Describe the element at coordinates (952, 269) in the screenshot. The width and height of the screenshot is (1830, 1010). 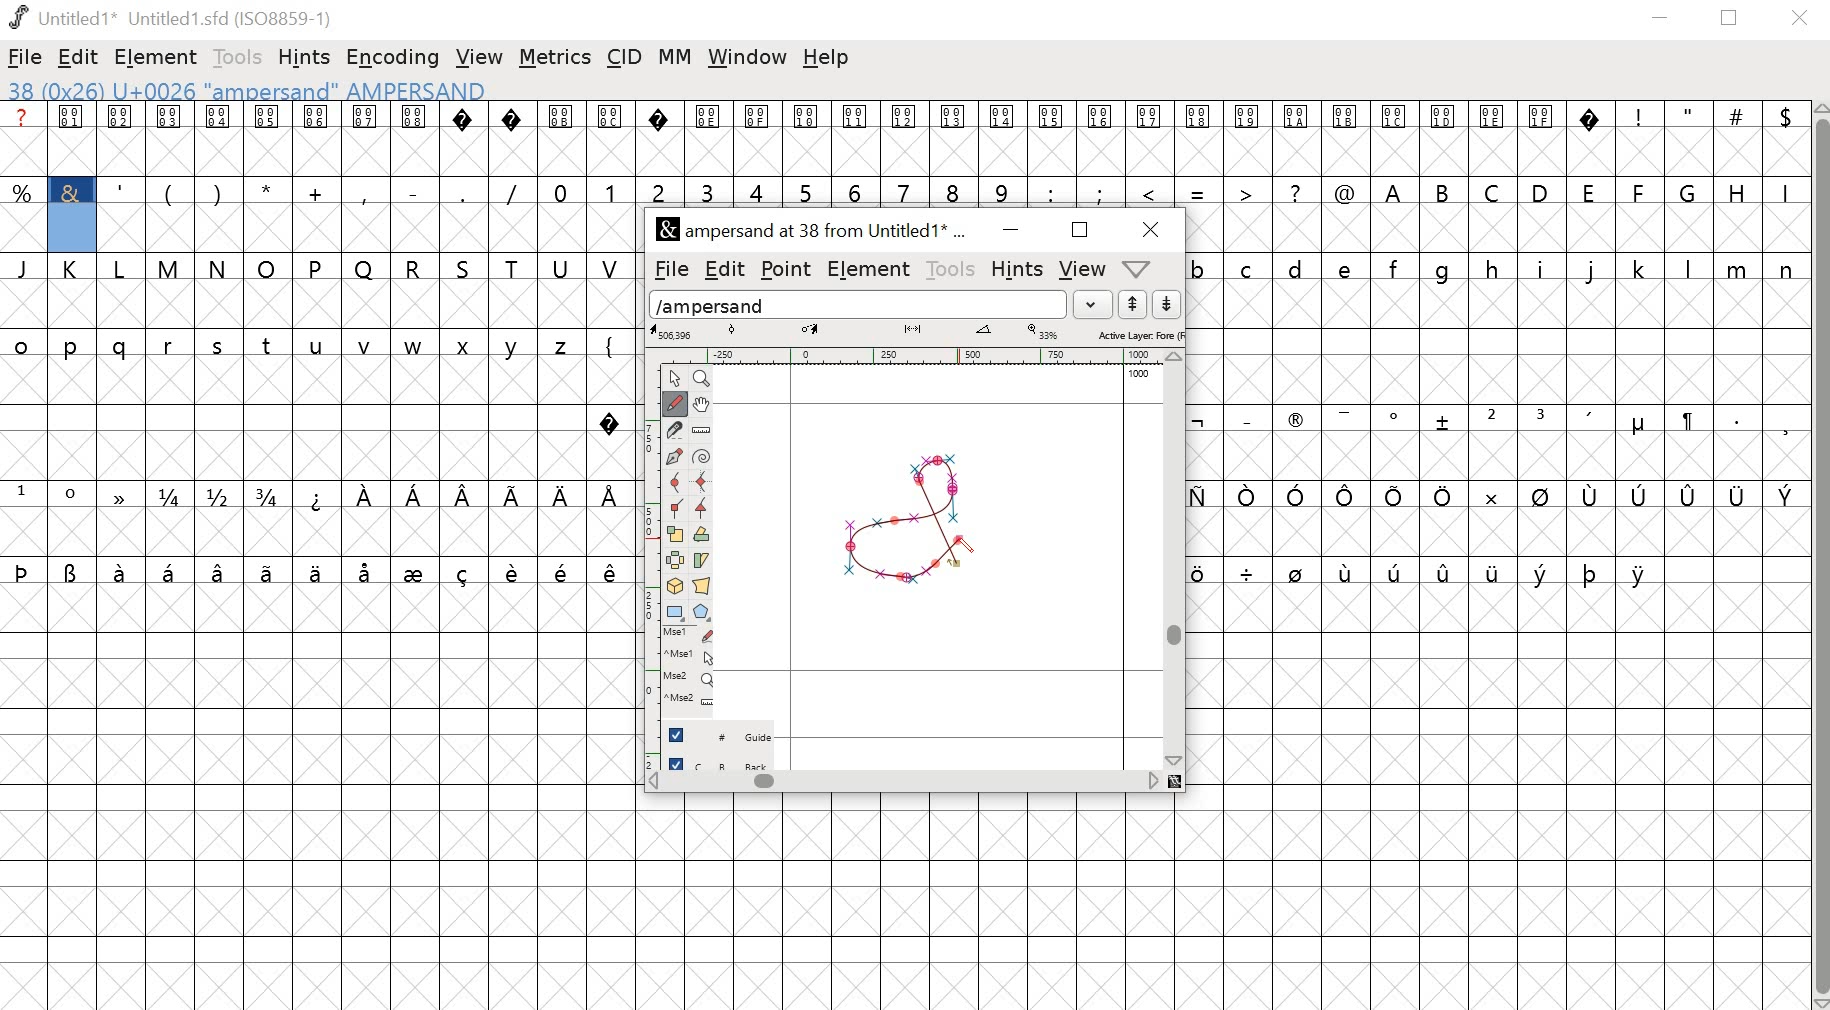
I see `tools` at that location.